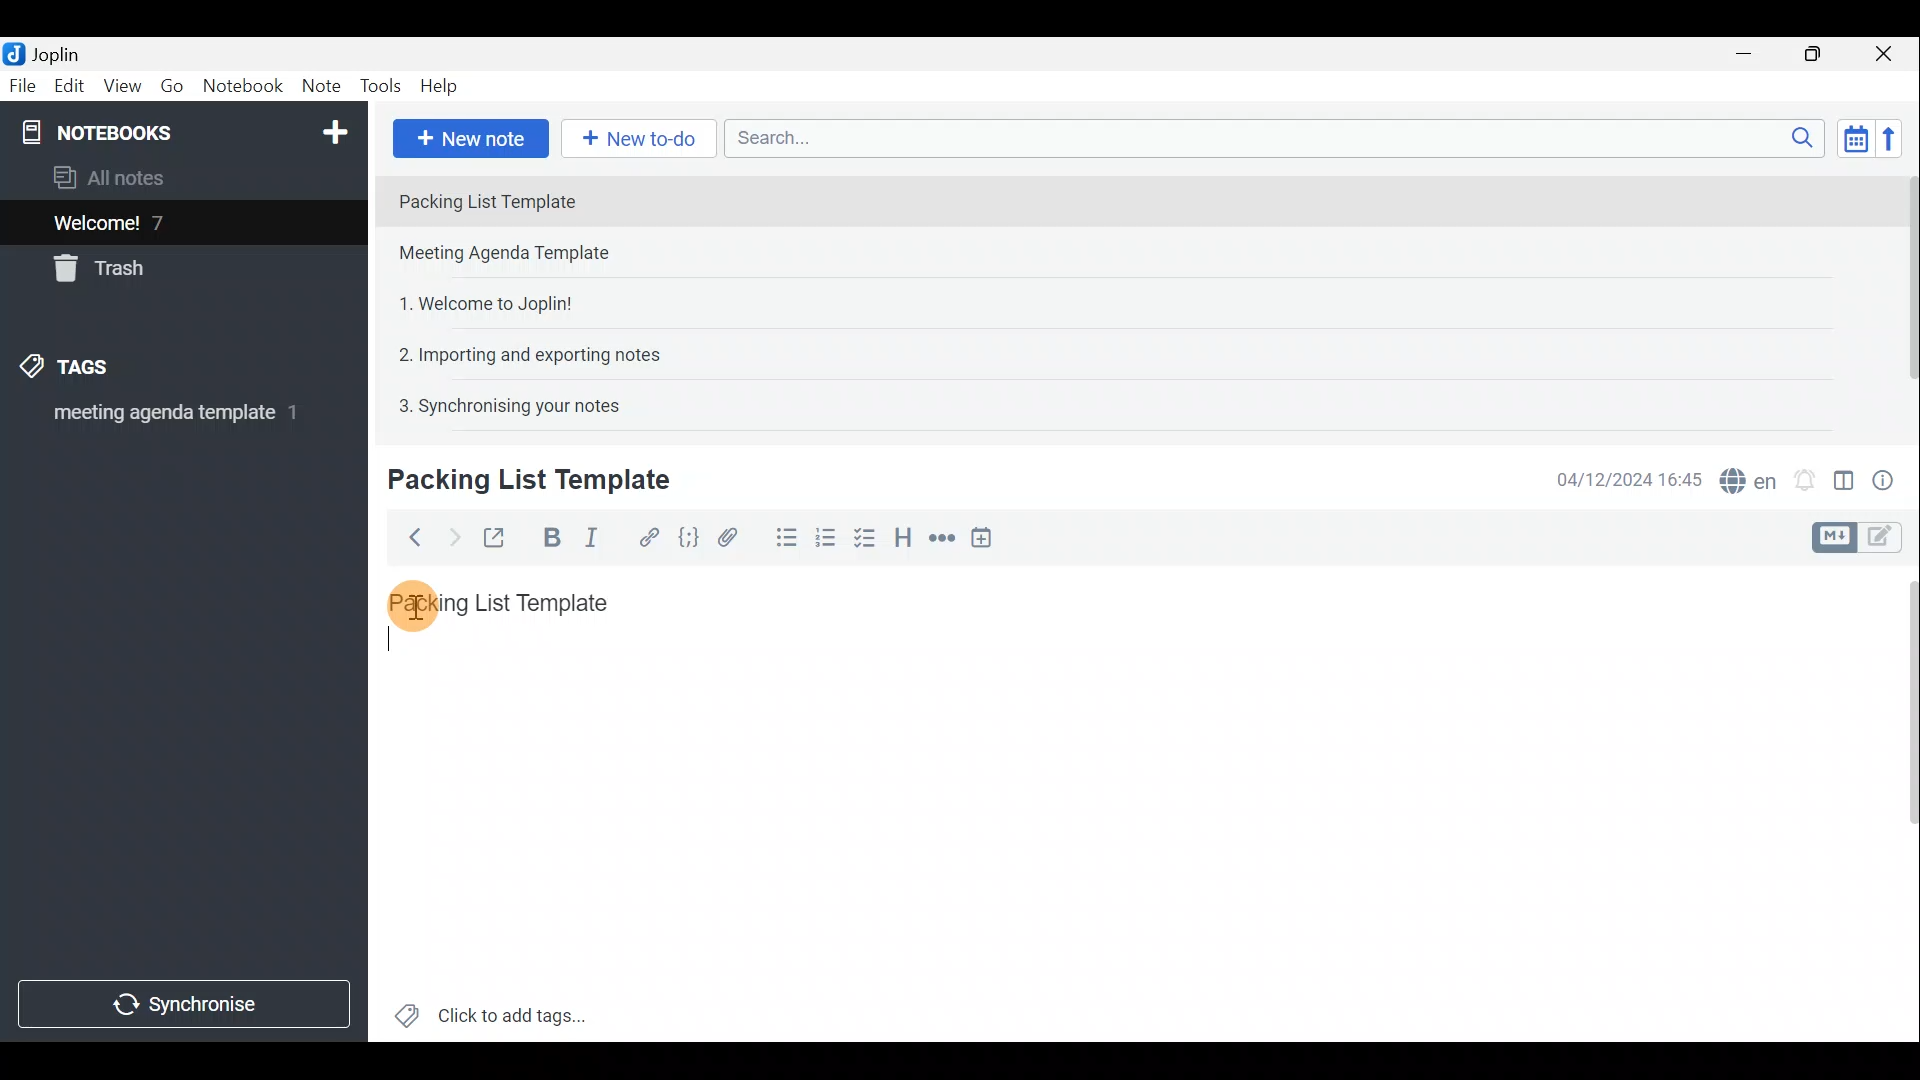 This screenshot has height=1080, width=1920. What do you see at coordinates (519, 351) in the screenshot?
I see `Note 4` at bounding box center [519, 351].